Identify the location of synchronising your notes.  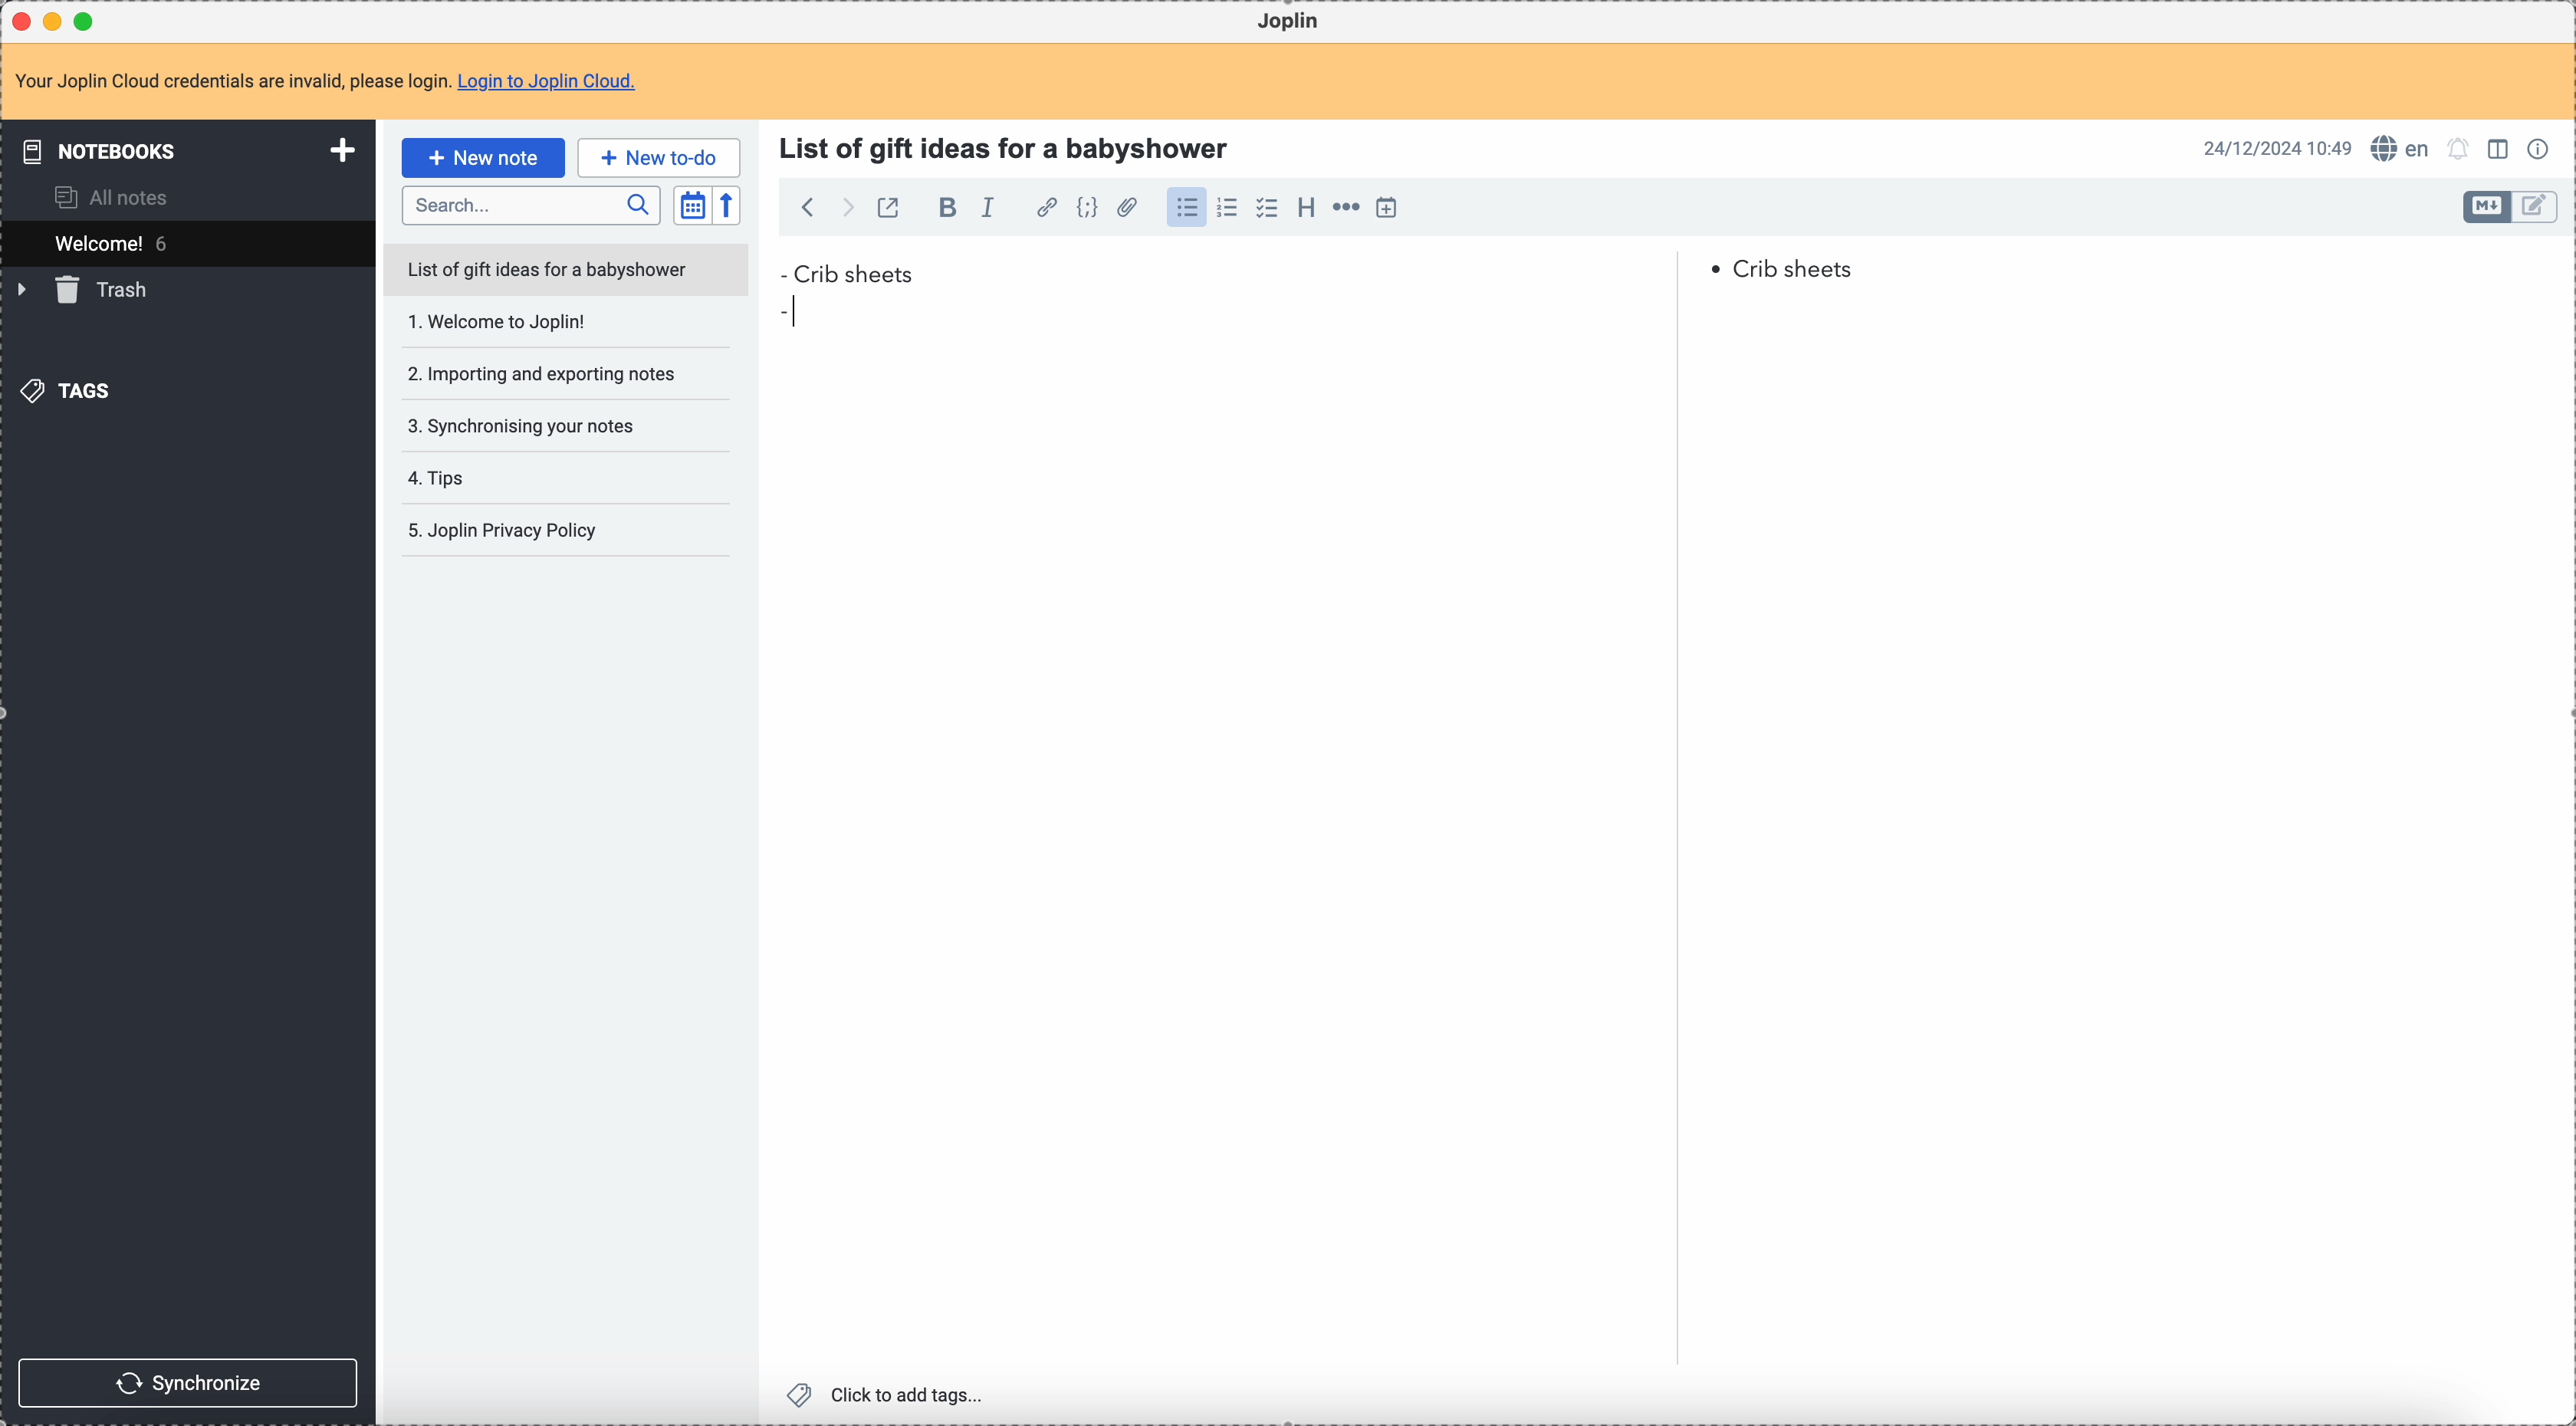
(538, 427).